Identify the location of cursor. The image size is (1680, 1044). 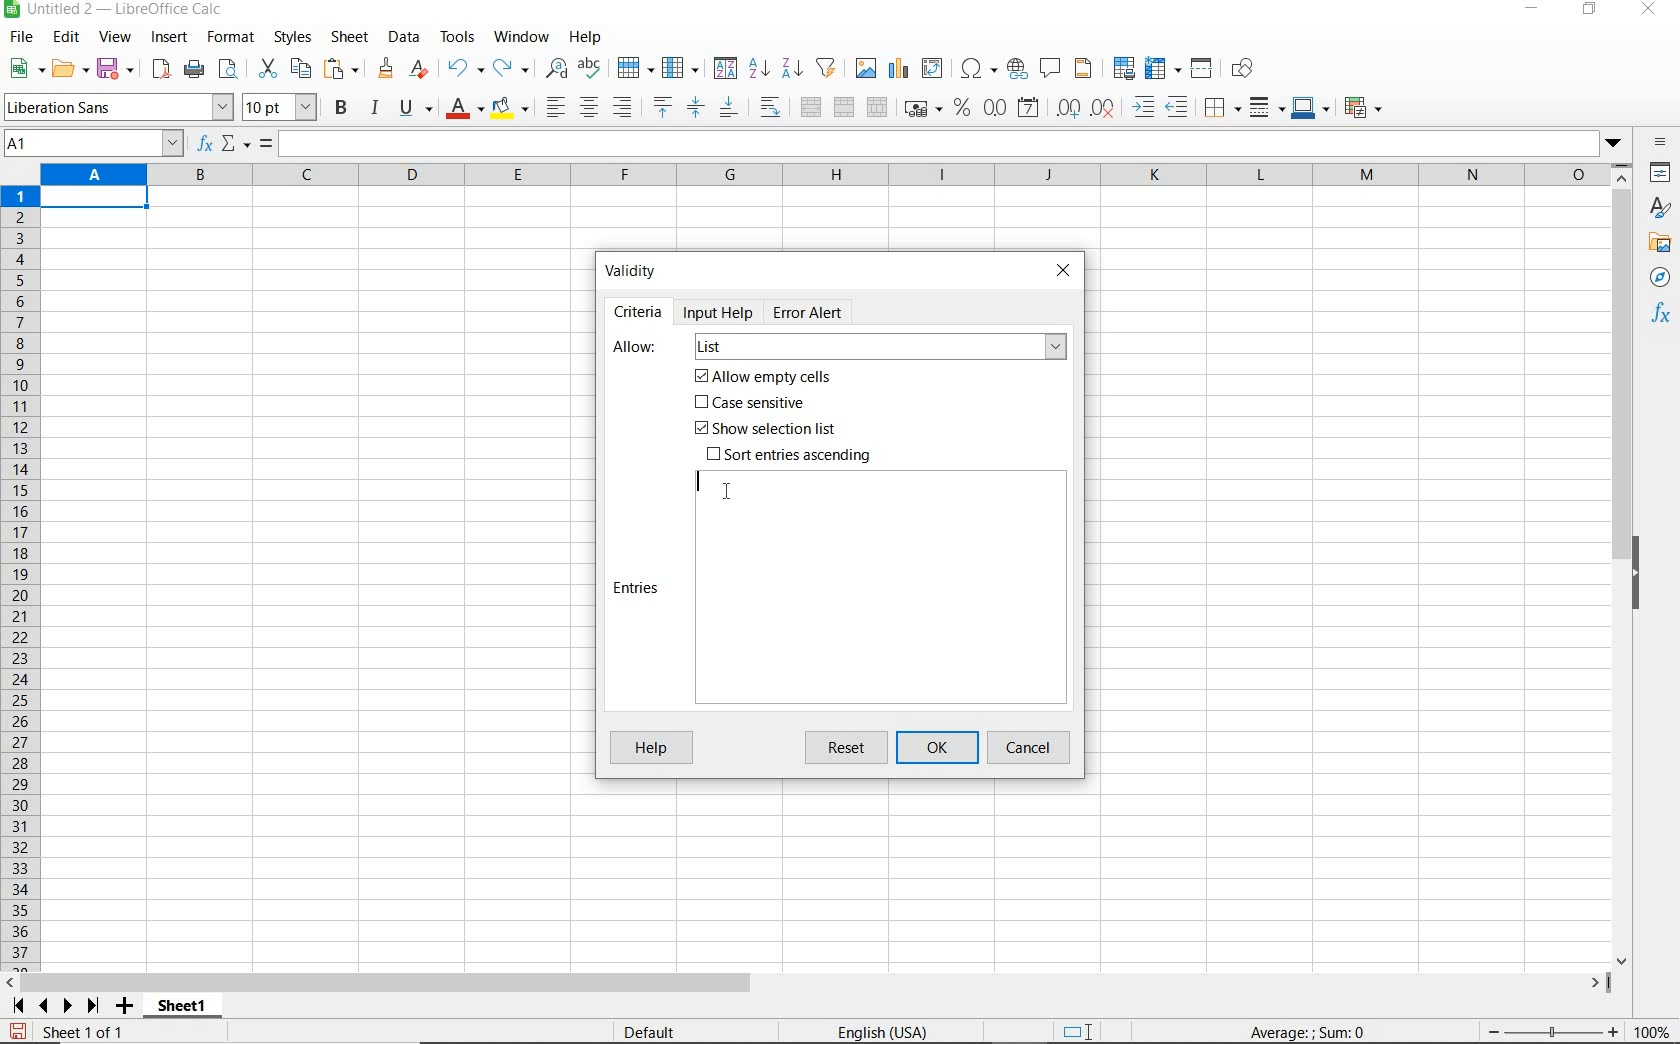
(729, 491).